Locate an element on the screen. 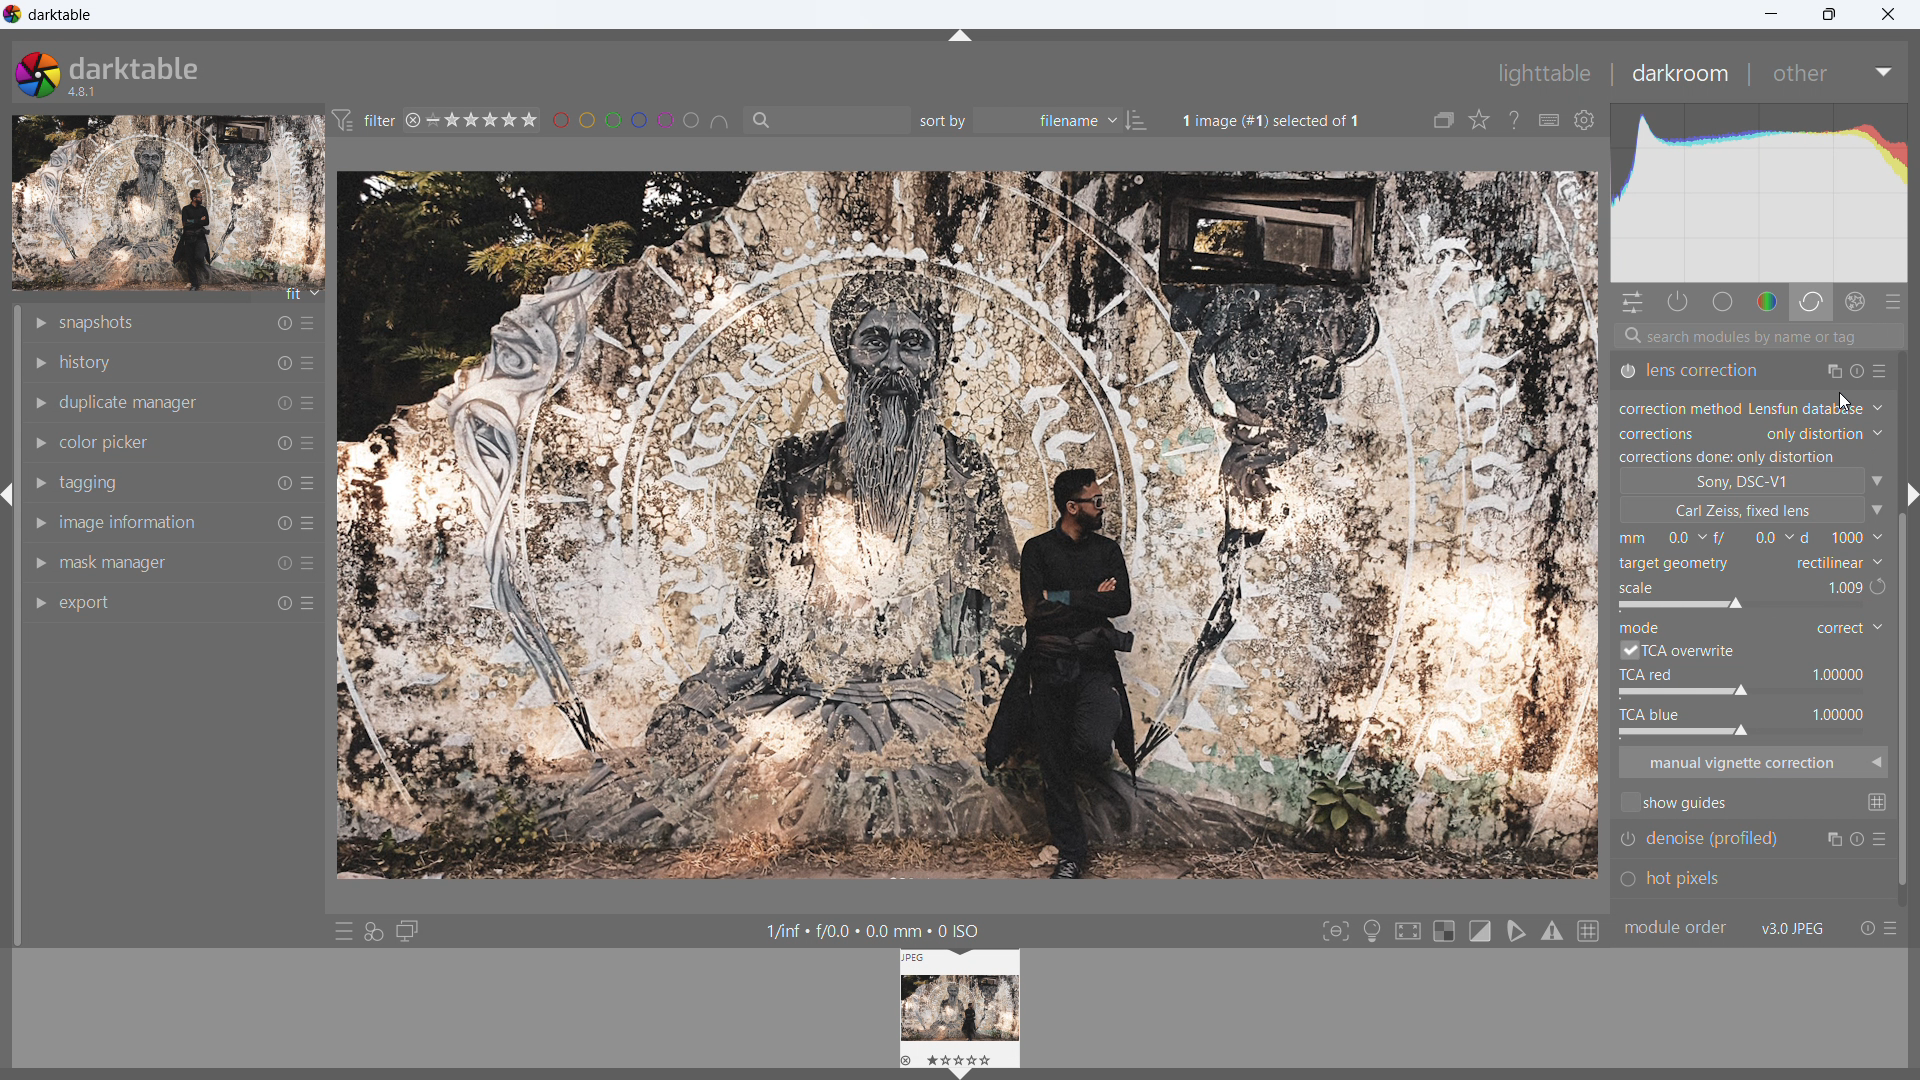  f-number is located at coordinates (1842, 539).